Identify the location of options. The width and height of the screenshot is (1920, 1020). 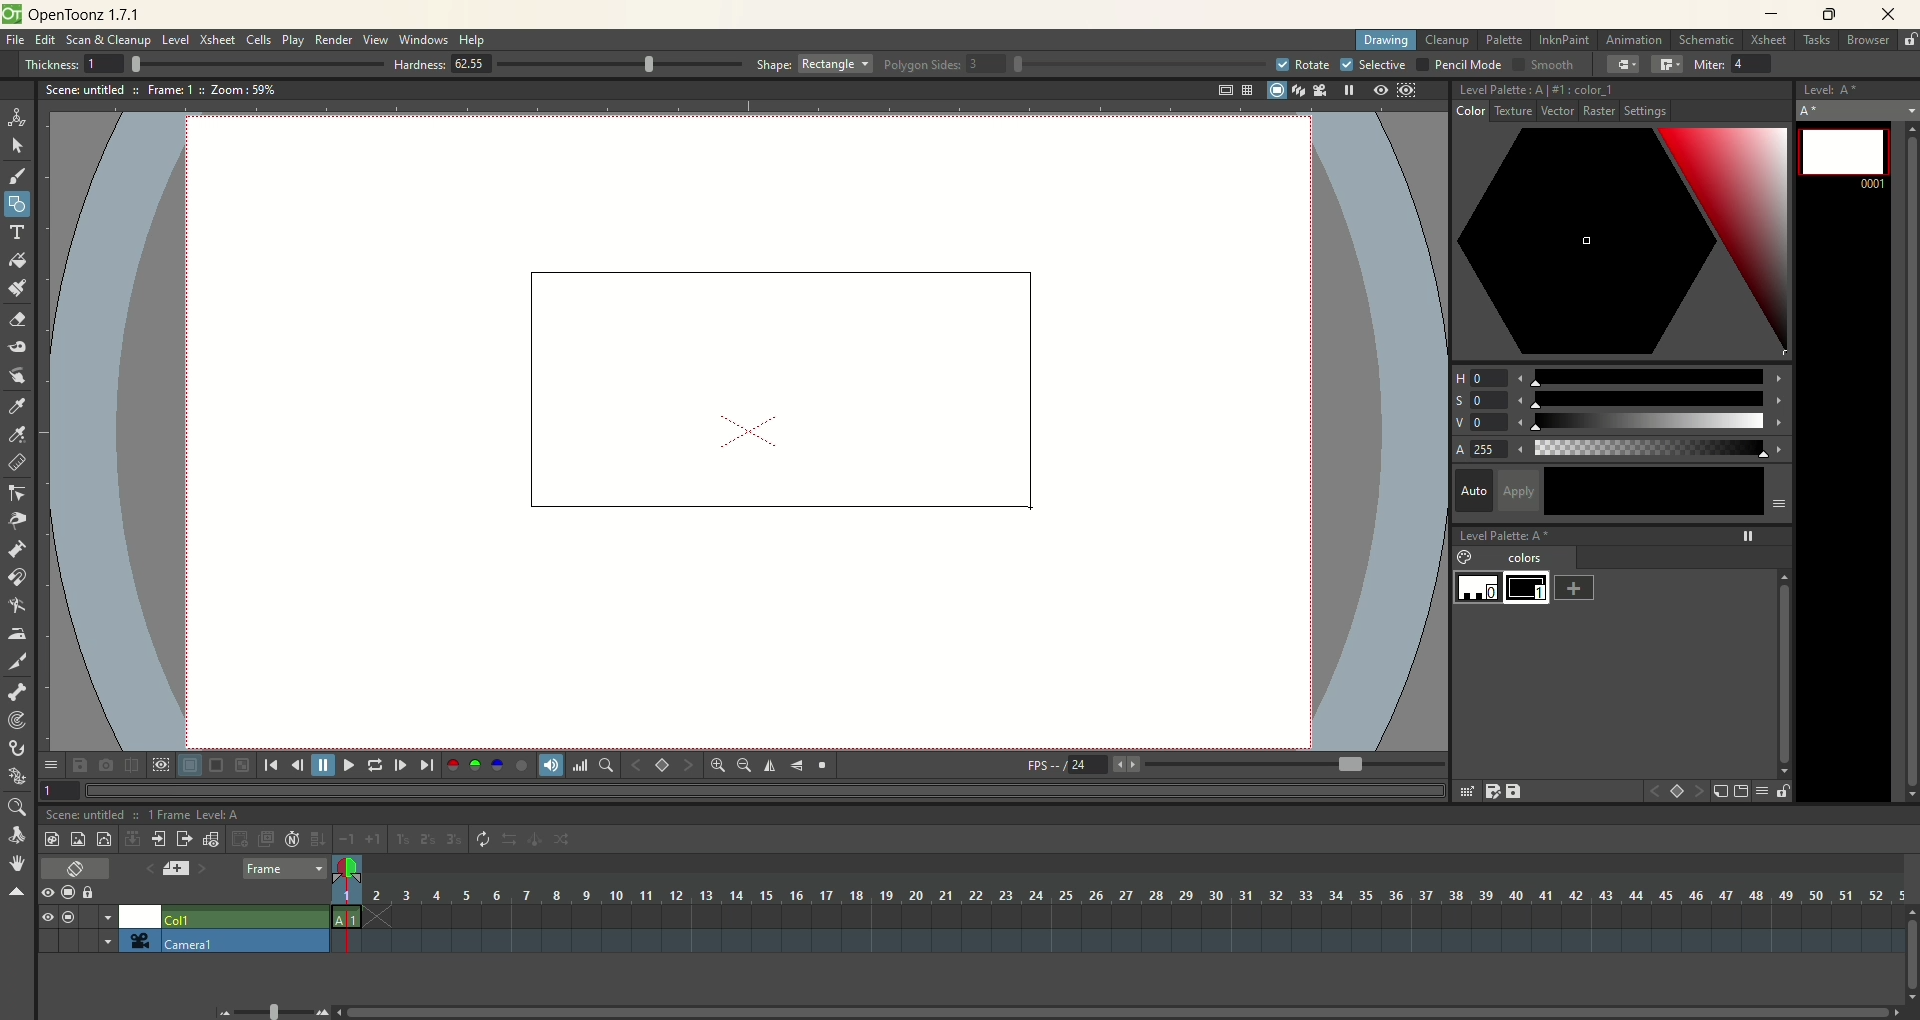
(50, 761).